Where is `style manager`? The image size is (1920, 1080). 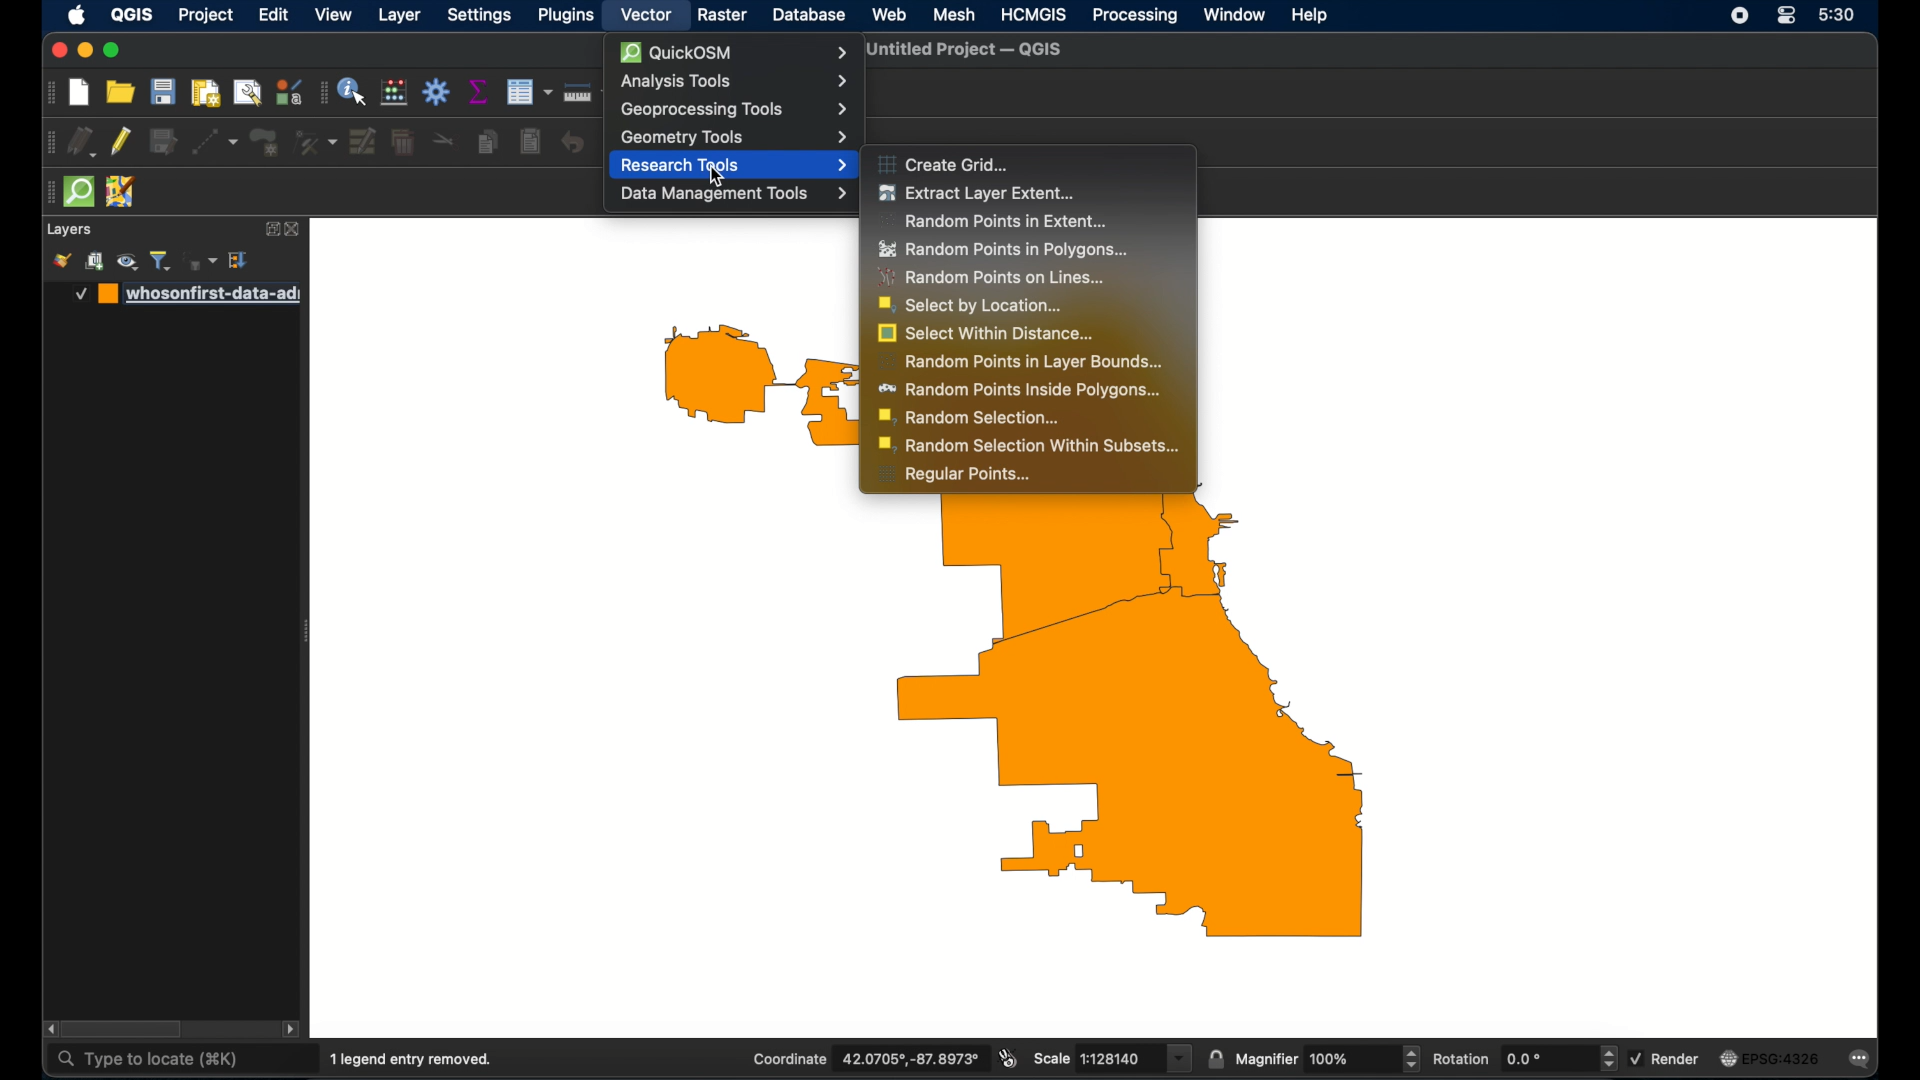 style manager is located at coordinates (290, 90).